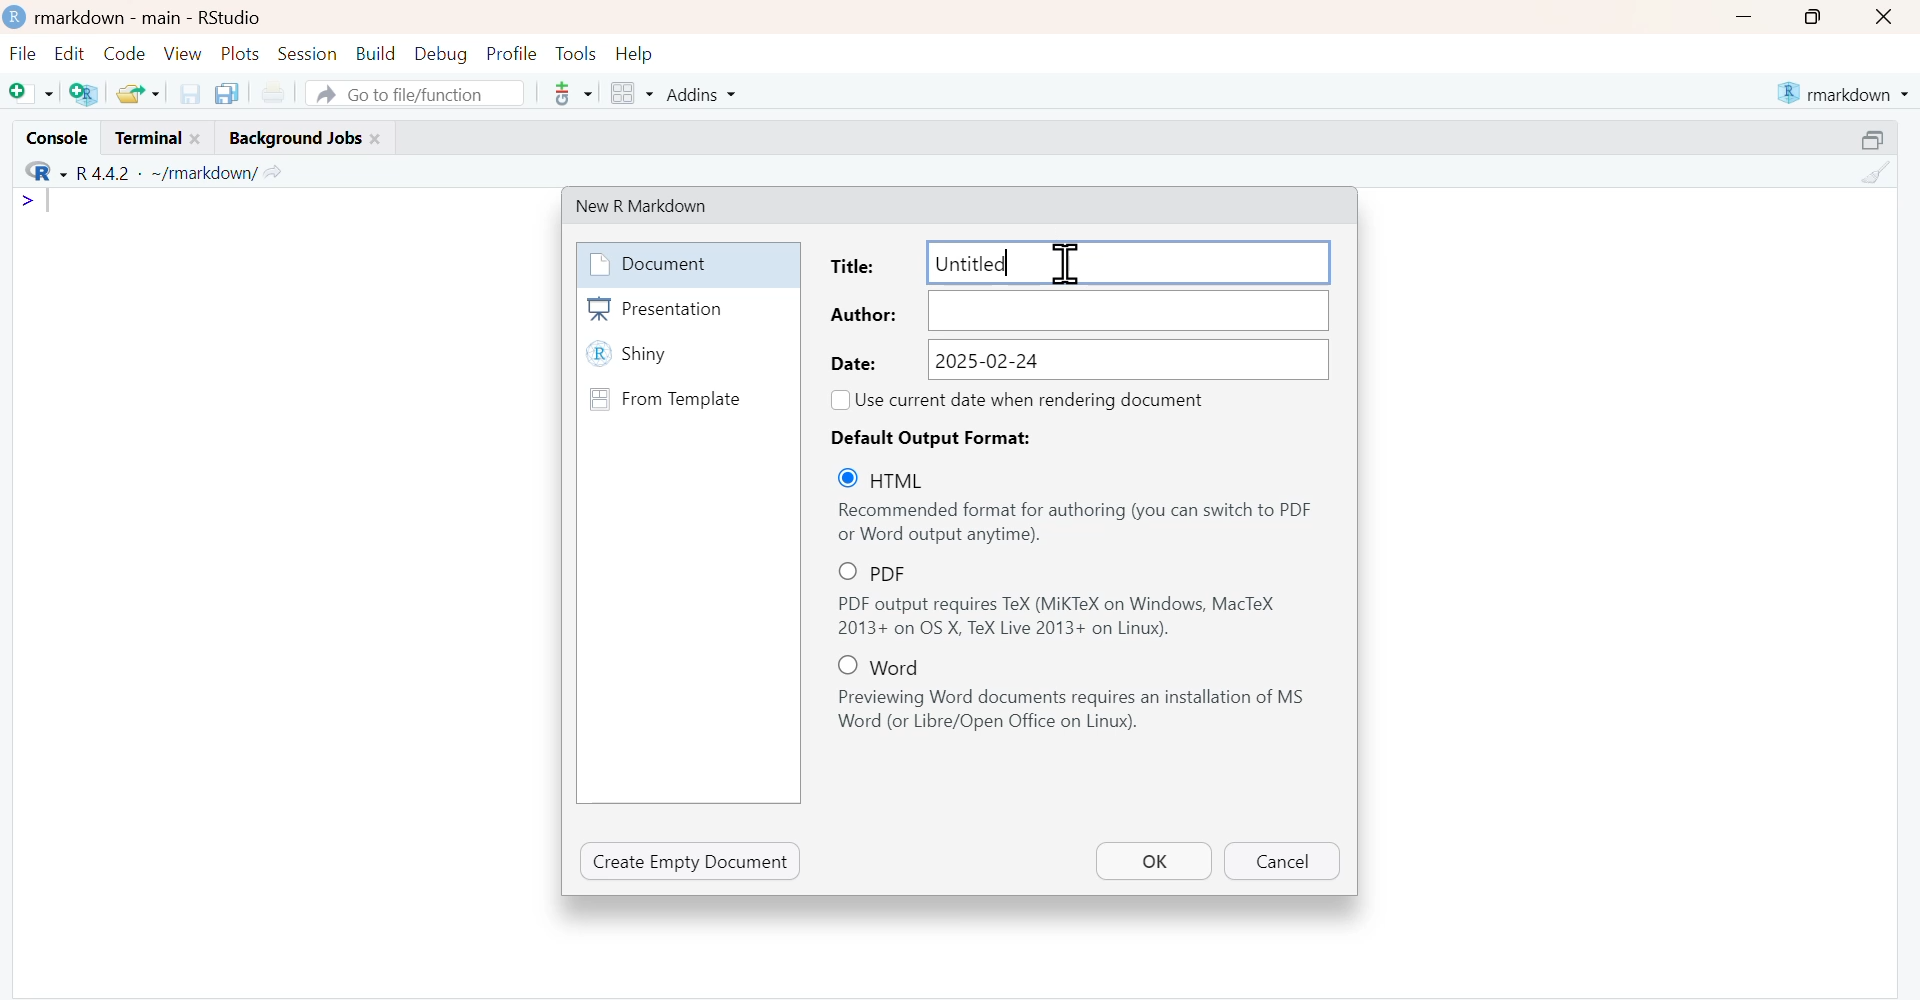  What do you see at coordinates (576, 54) in the screenshot?
I see `Tools` at bounding box center [576, 54].